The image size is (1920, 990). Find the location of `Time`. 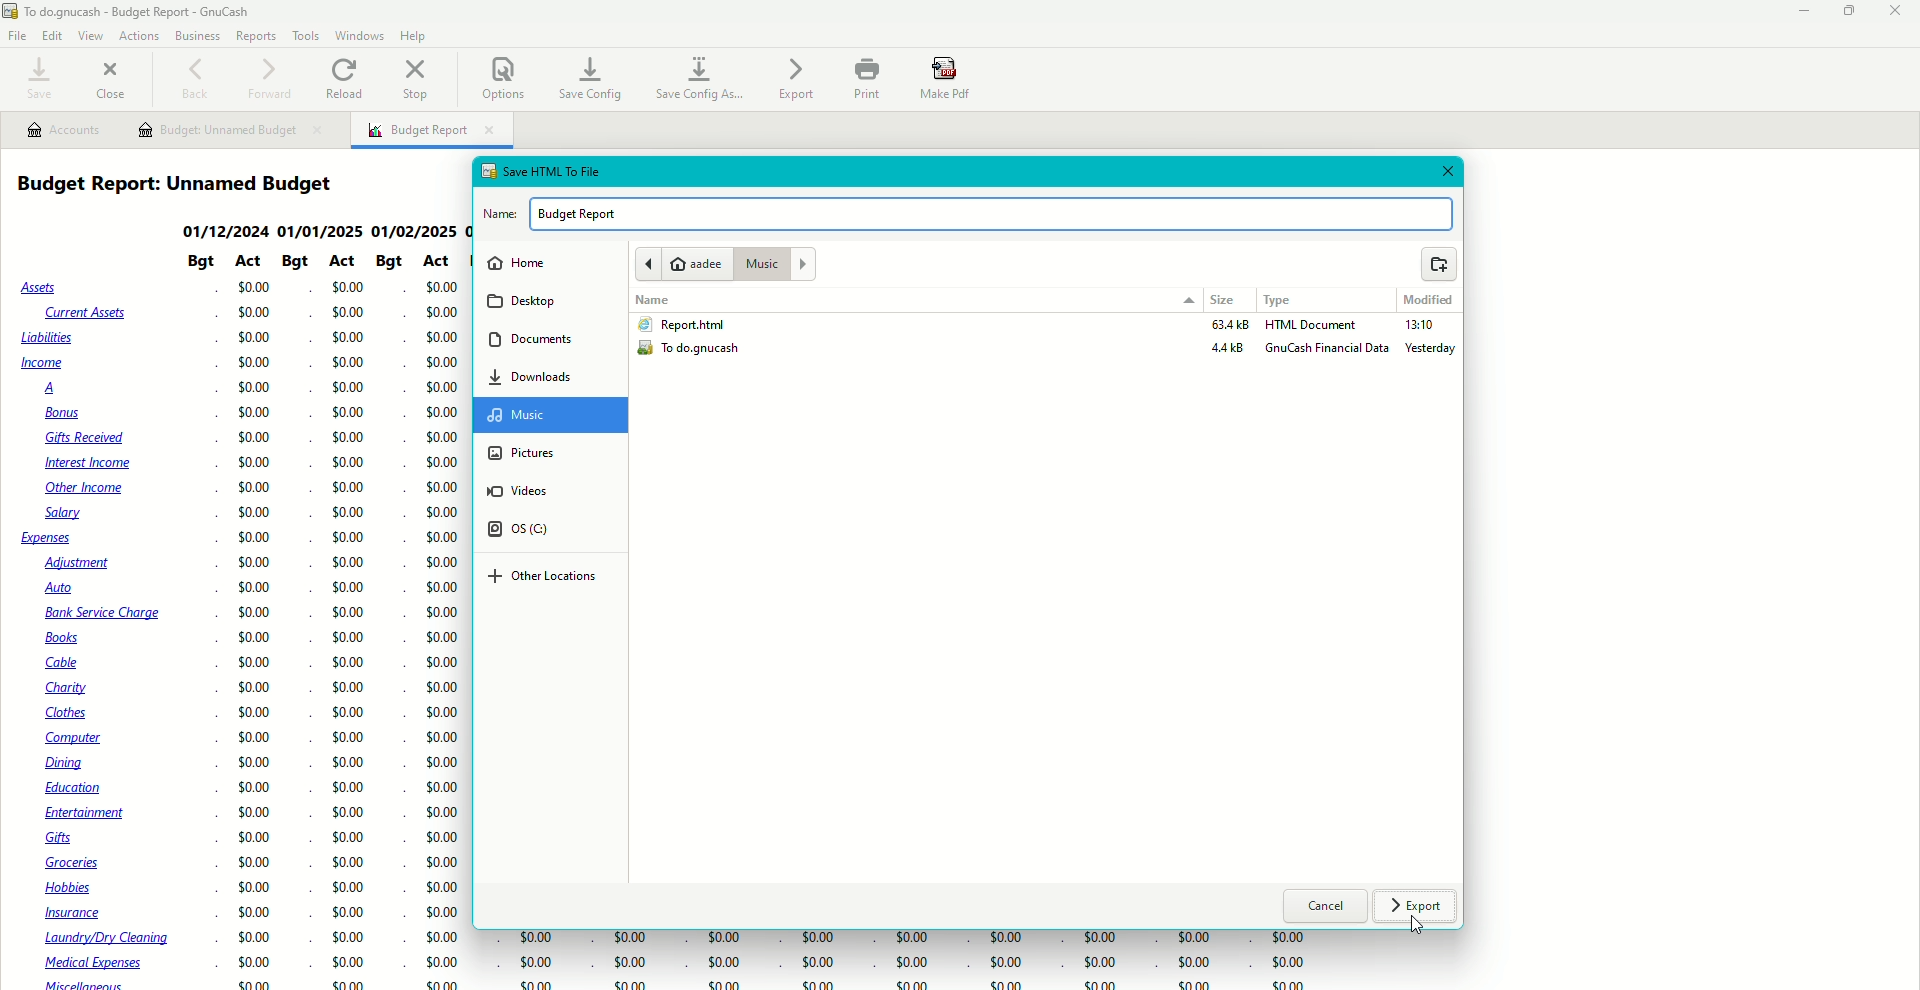

Time is located at coordinates (1419, 328).